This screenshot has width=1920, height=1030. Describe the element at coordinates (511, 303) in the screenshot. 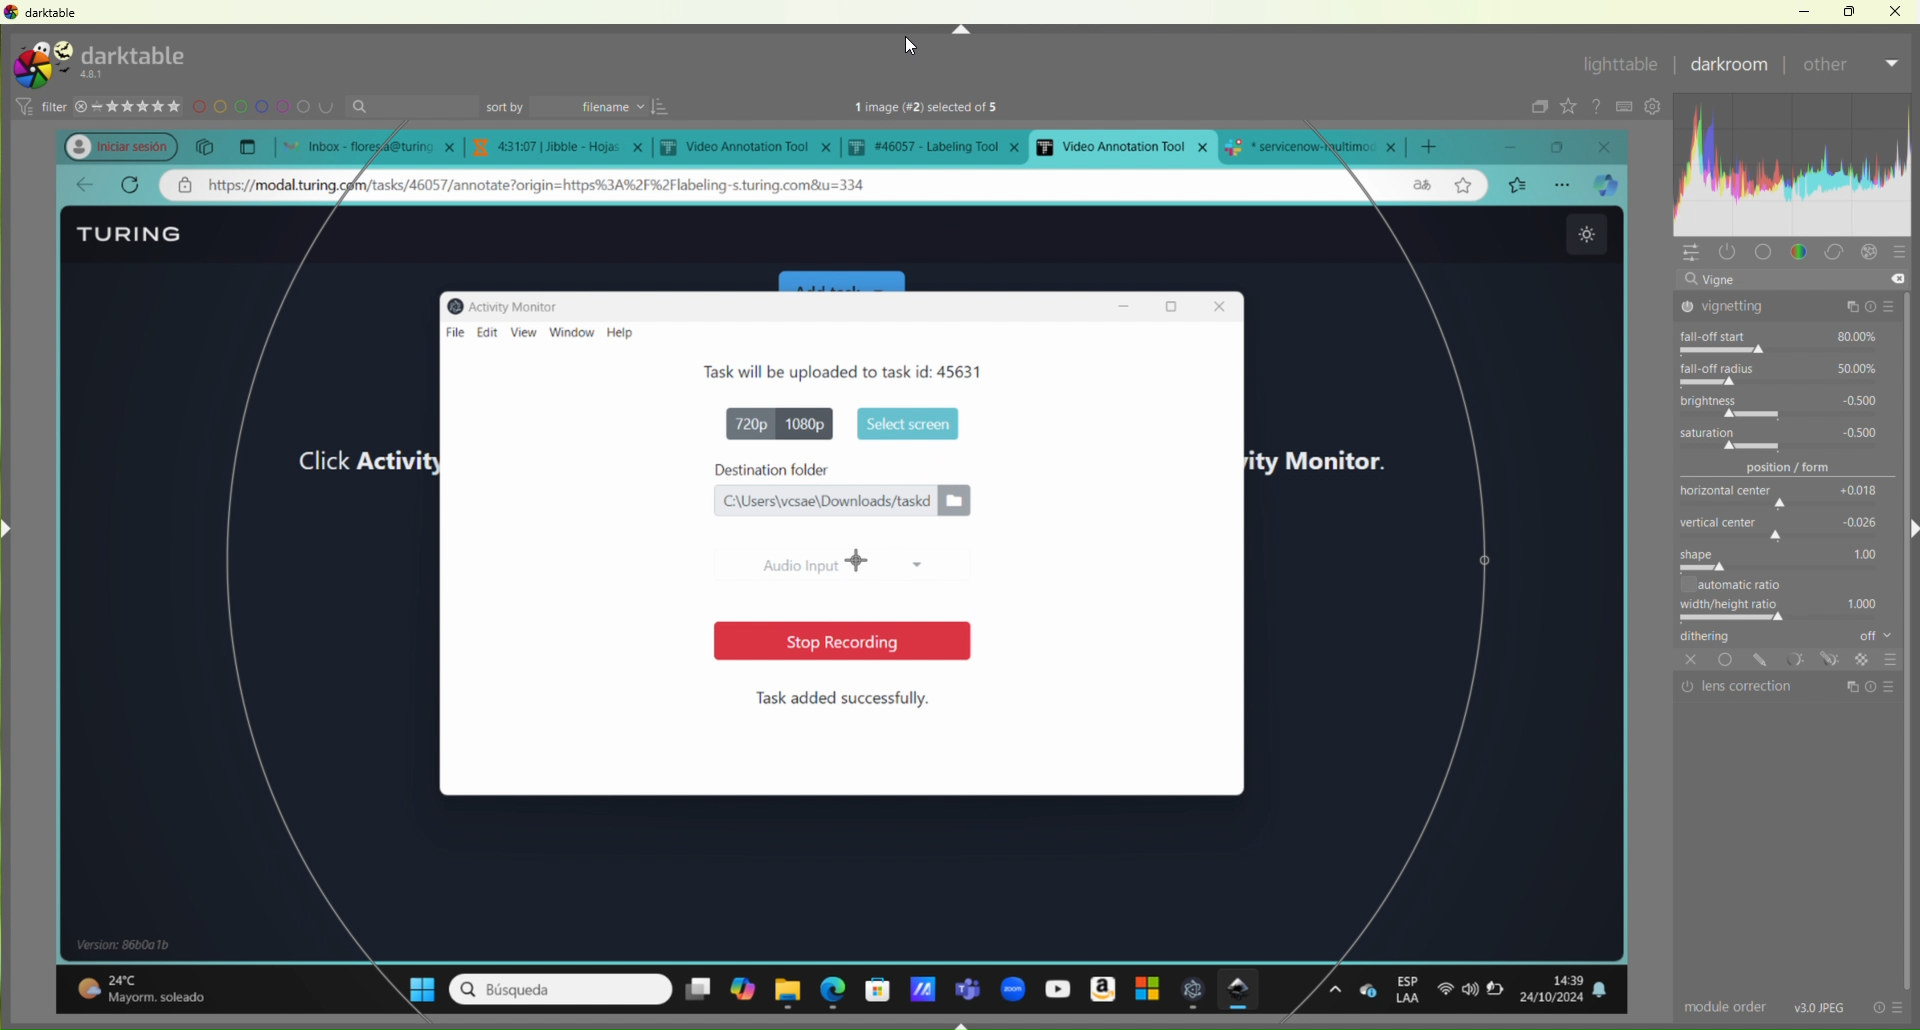

I see `Activity monitor` at that location.